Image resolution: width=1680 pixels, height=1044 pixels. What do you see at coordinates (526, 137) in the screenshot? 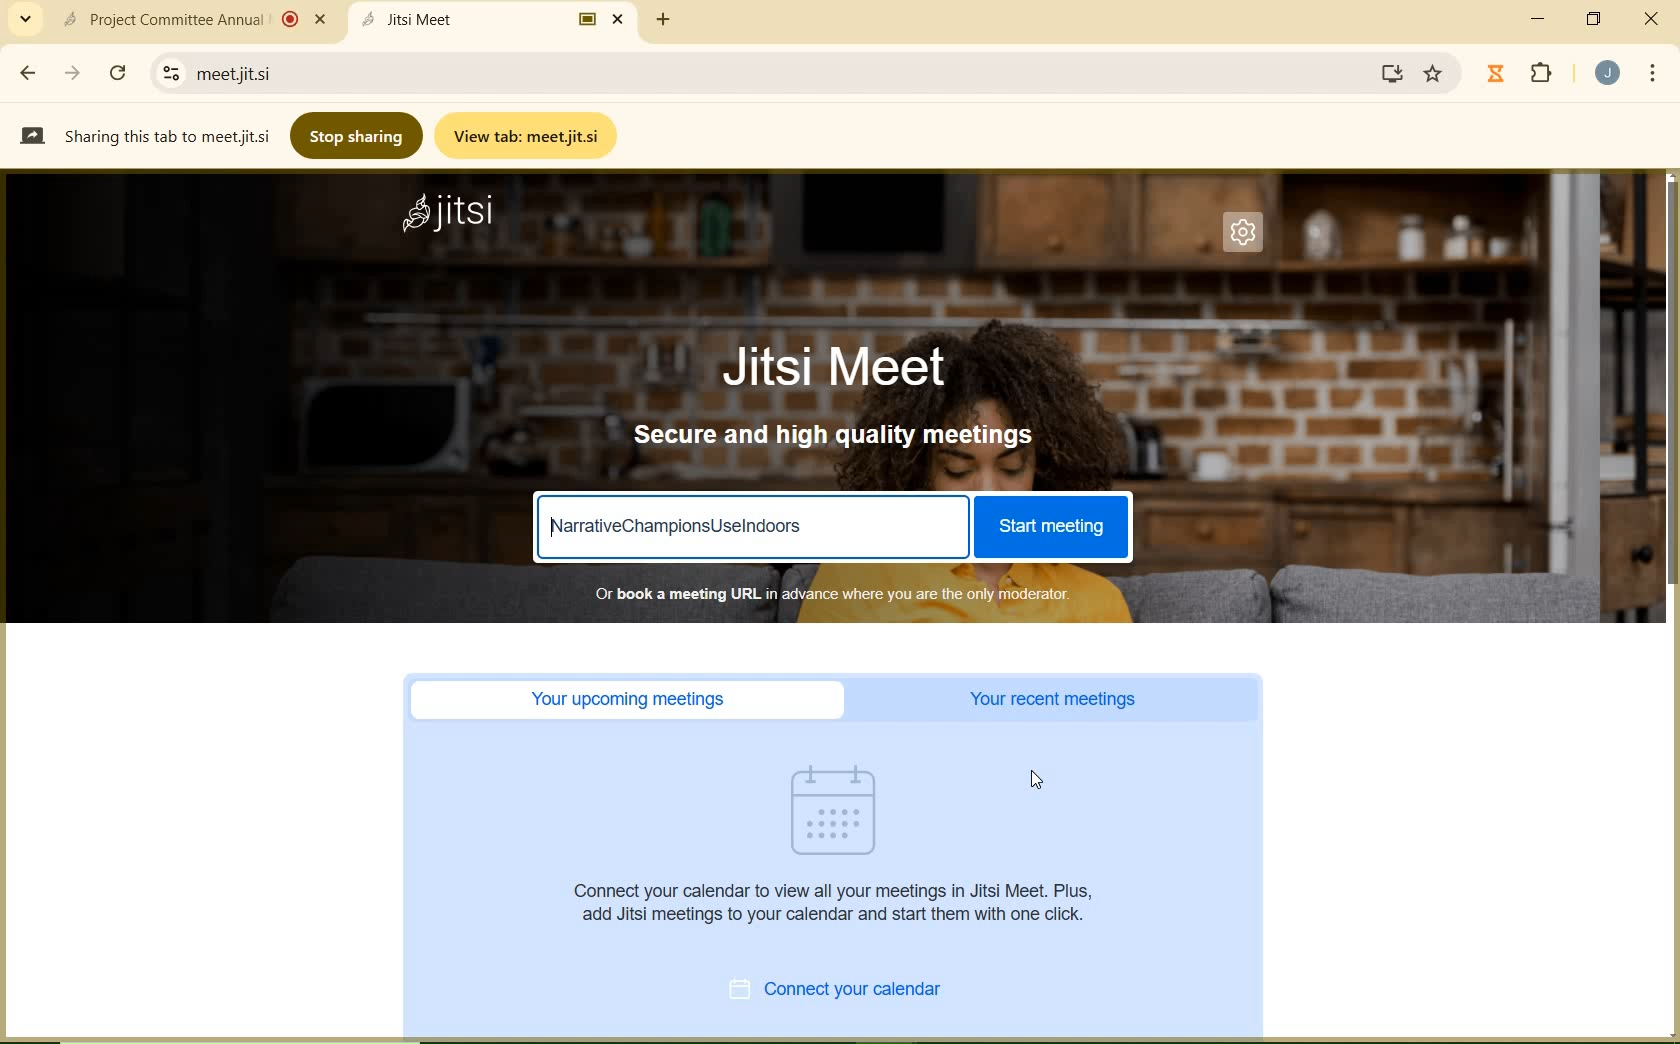
I see `view tab: meet.jit.si` at bounding box center [526, 137].